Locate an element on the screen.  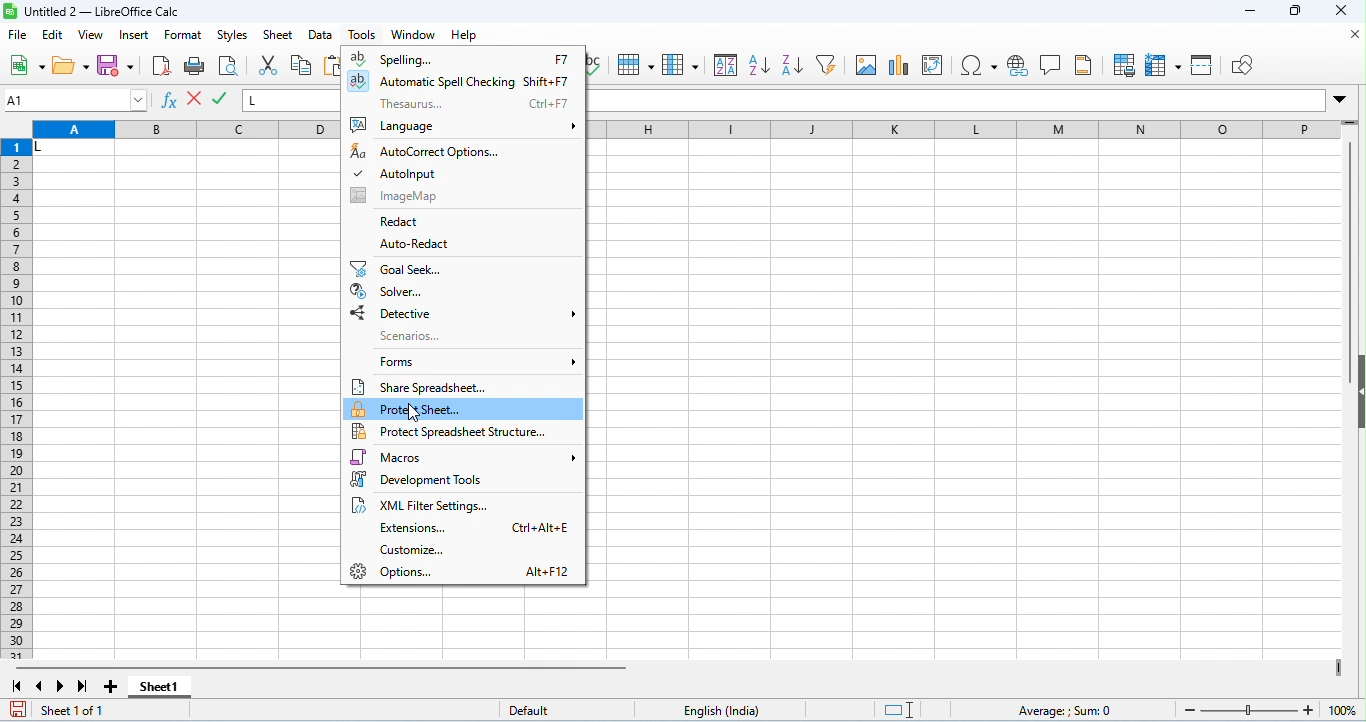
auto-redact is located at coordinates (417, 245).